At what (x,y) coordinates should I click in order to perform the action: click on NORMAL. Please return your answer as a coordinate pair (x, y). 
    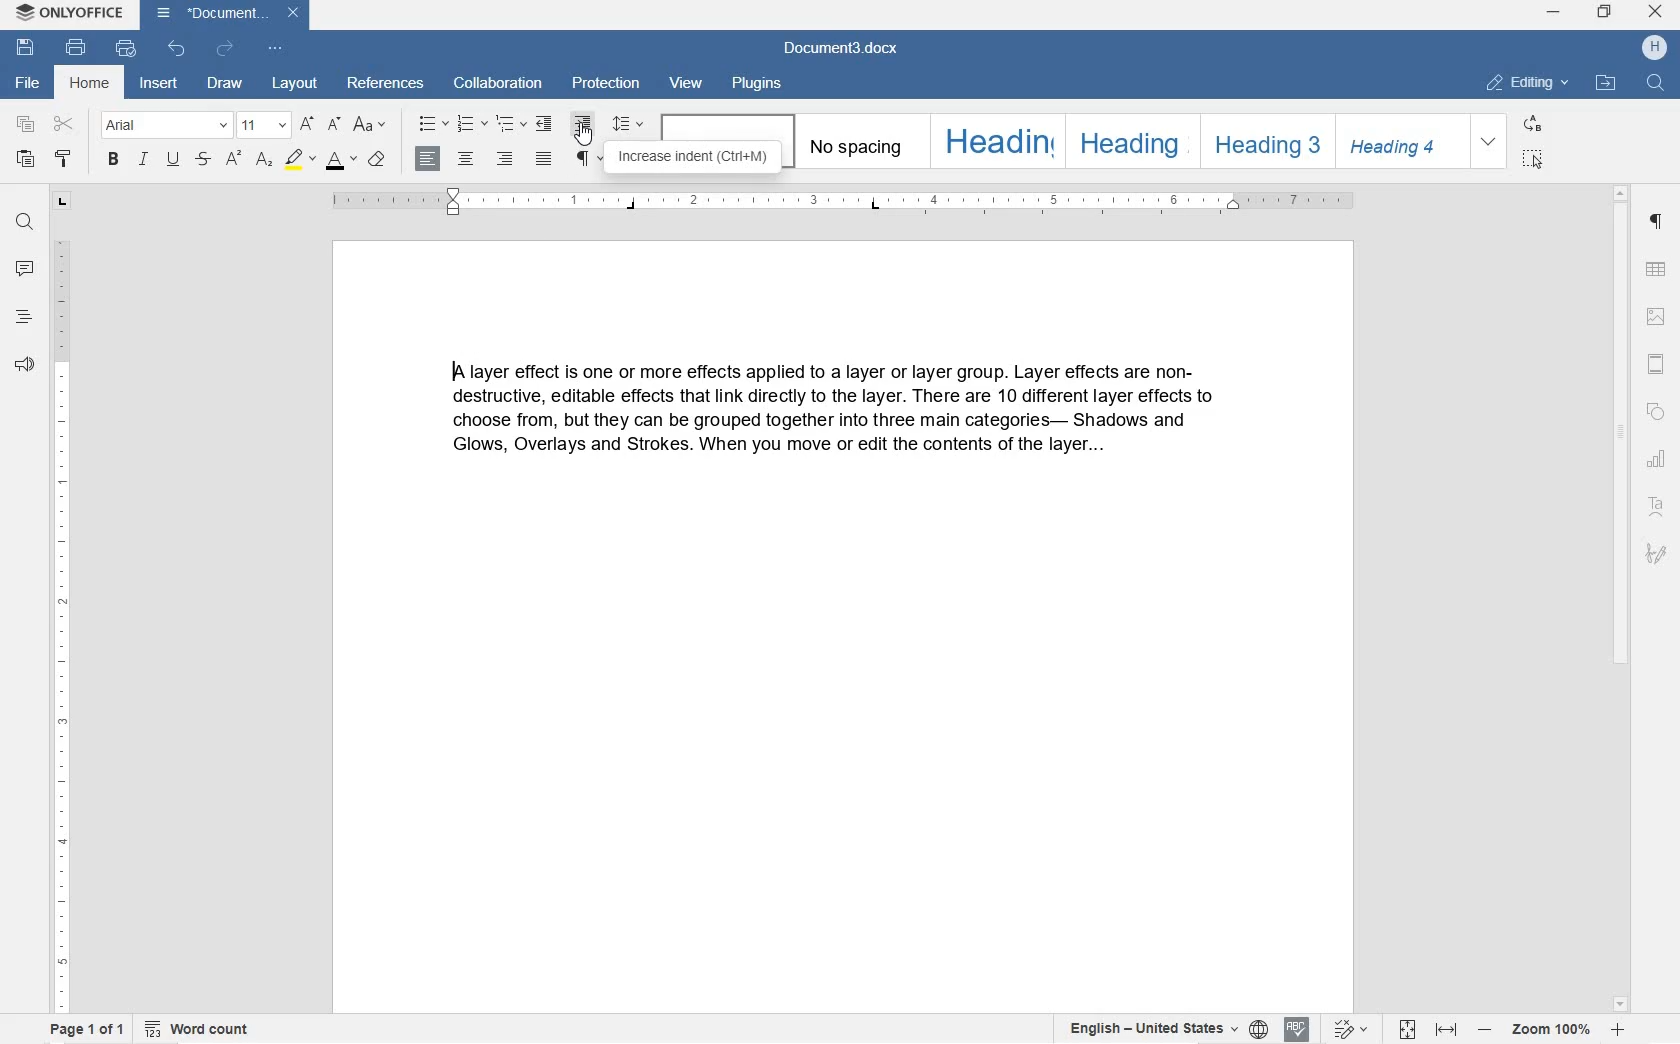
    Looking at the image, I should click on (725, 127).